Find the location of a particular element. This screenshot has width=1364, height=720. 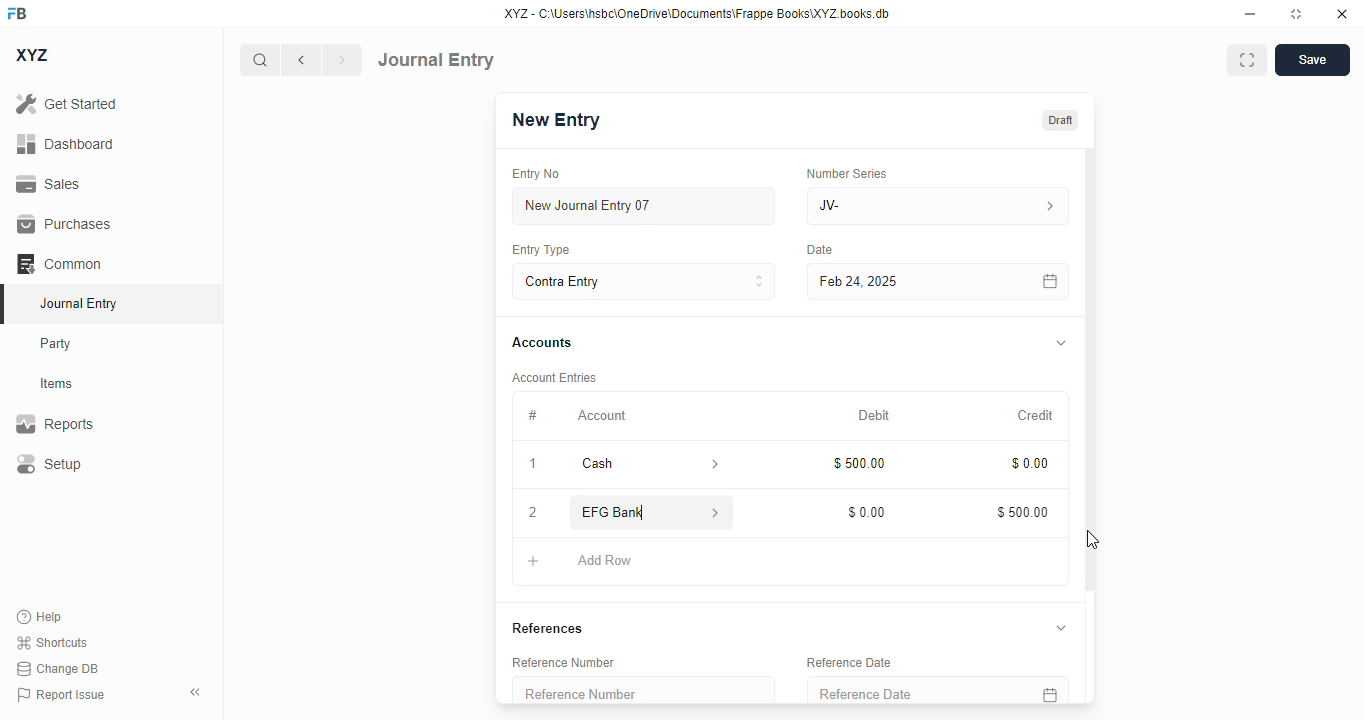

calendar icon is located at coordinates (1051, 281).